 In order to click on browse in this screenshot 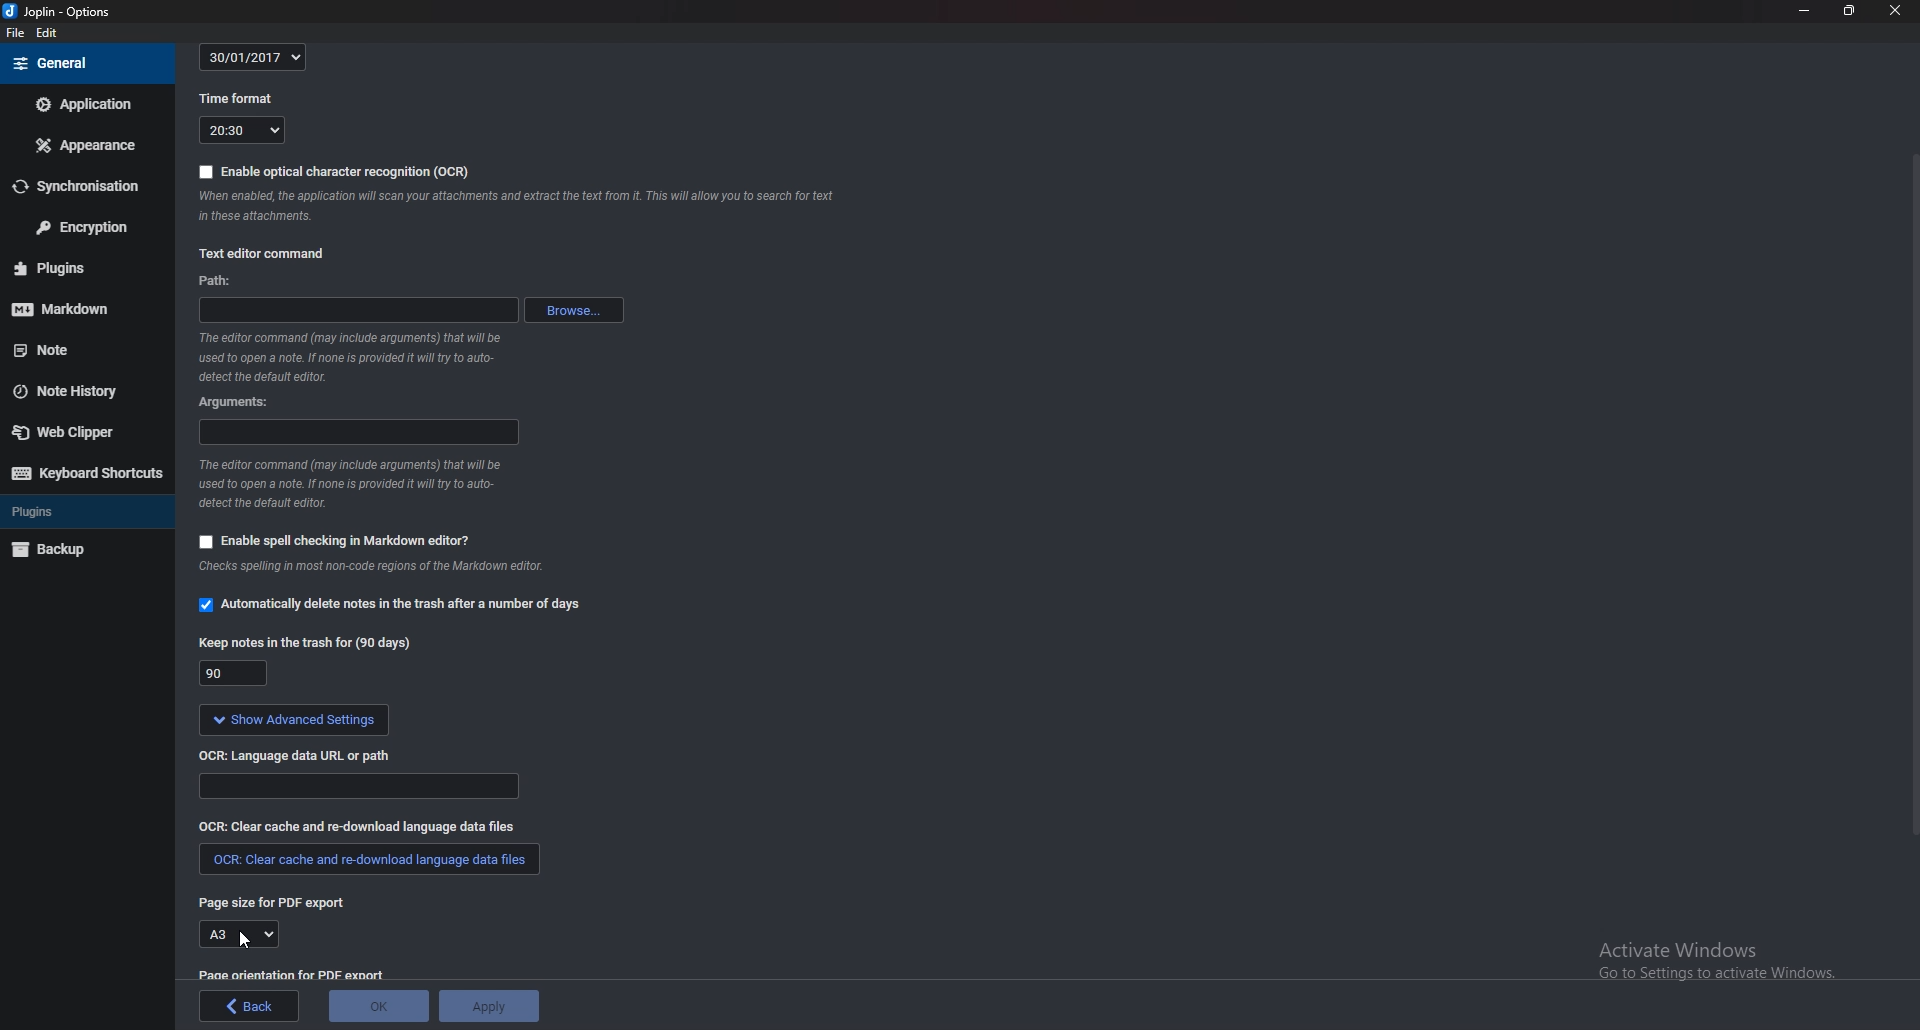, I will do `click(574, 309)`.